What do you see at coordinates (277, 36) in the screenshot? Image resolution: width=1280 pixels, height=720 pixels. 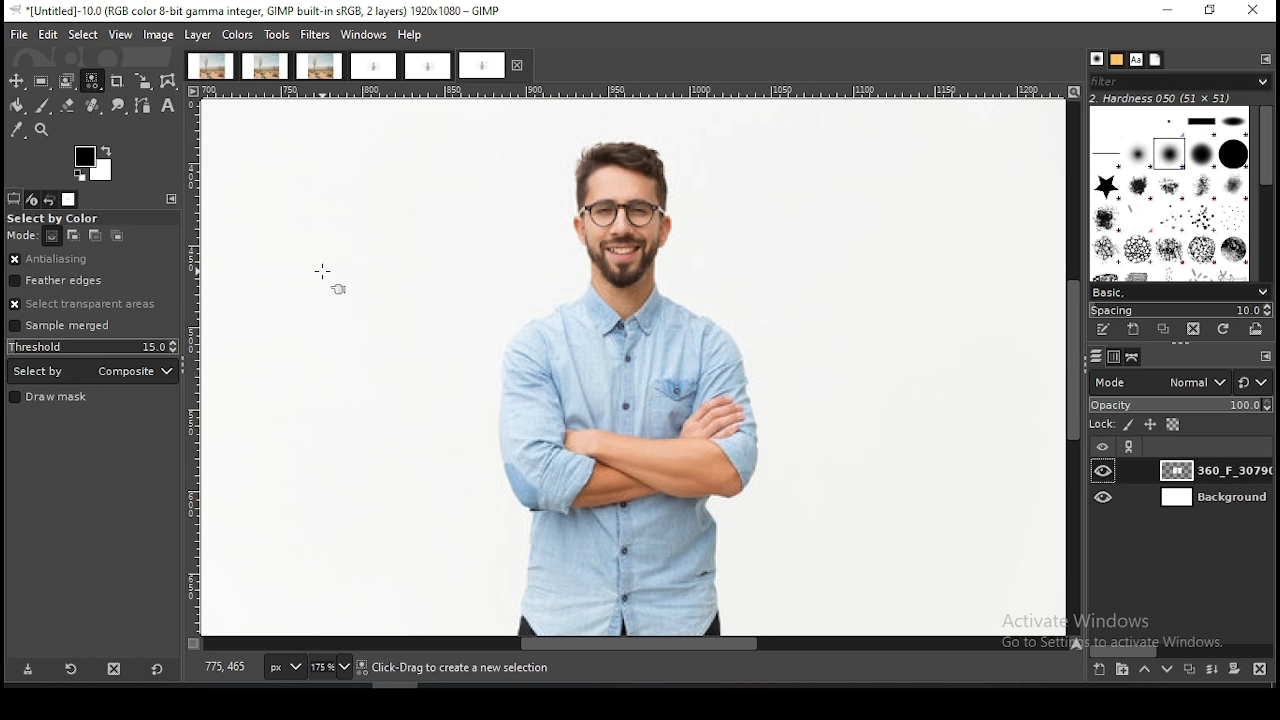 I see `tools` at bounding box center [277, 36].